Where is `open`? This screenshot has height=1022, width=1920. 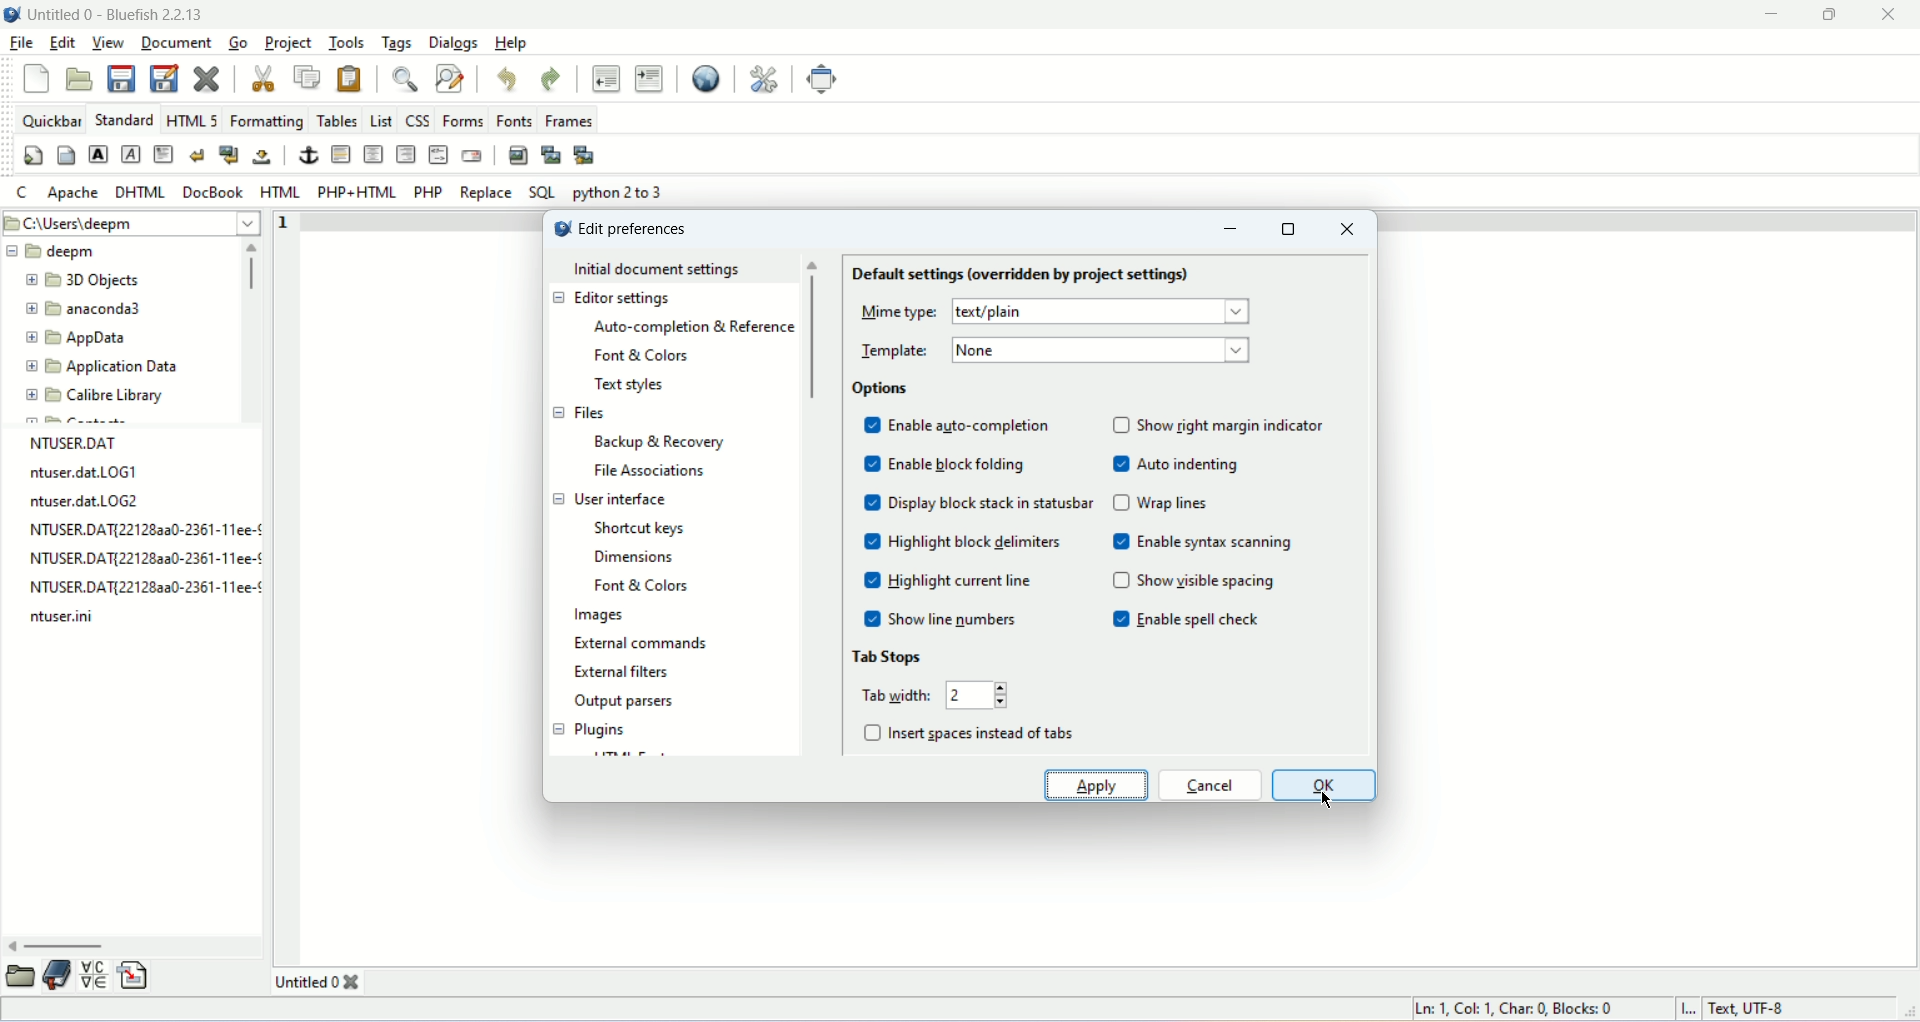
open is located at coordinates (79, 79).